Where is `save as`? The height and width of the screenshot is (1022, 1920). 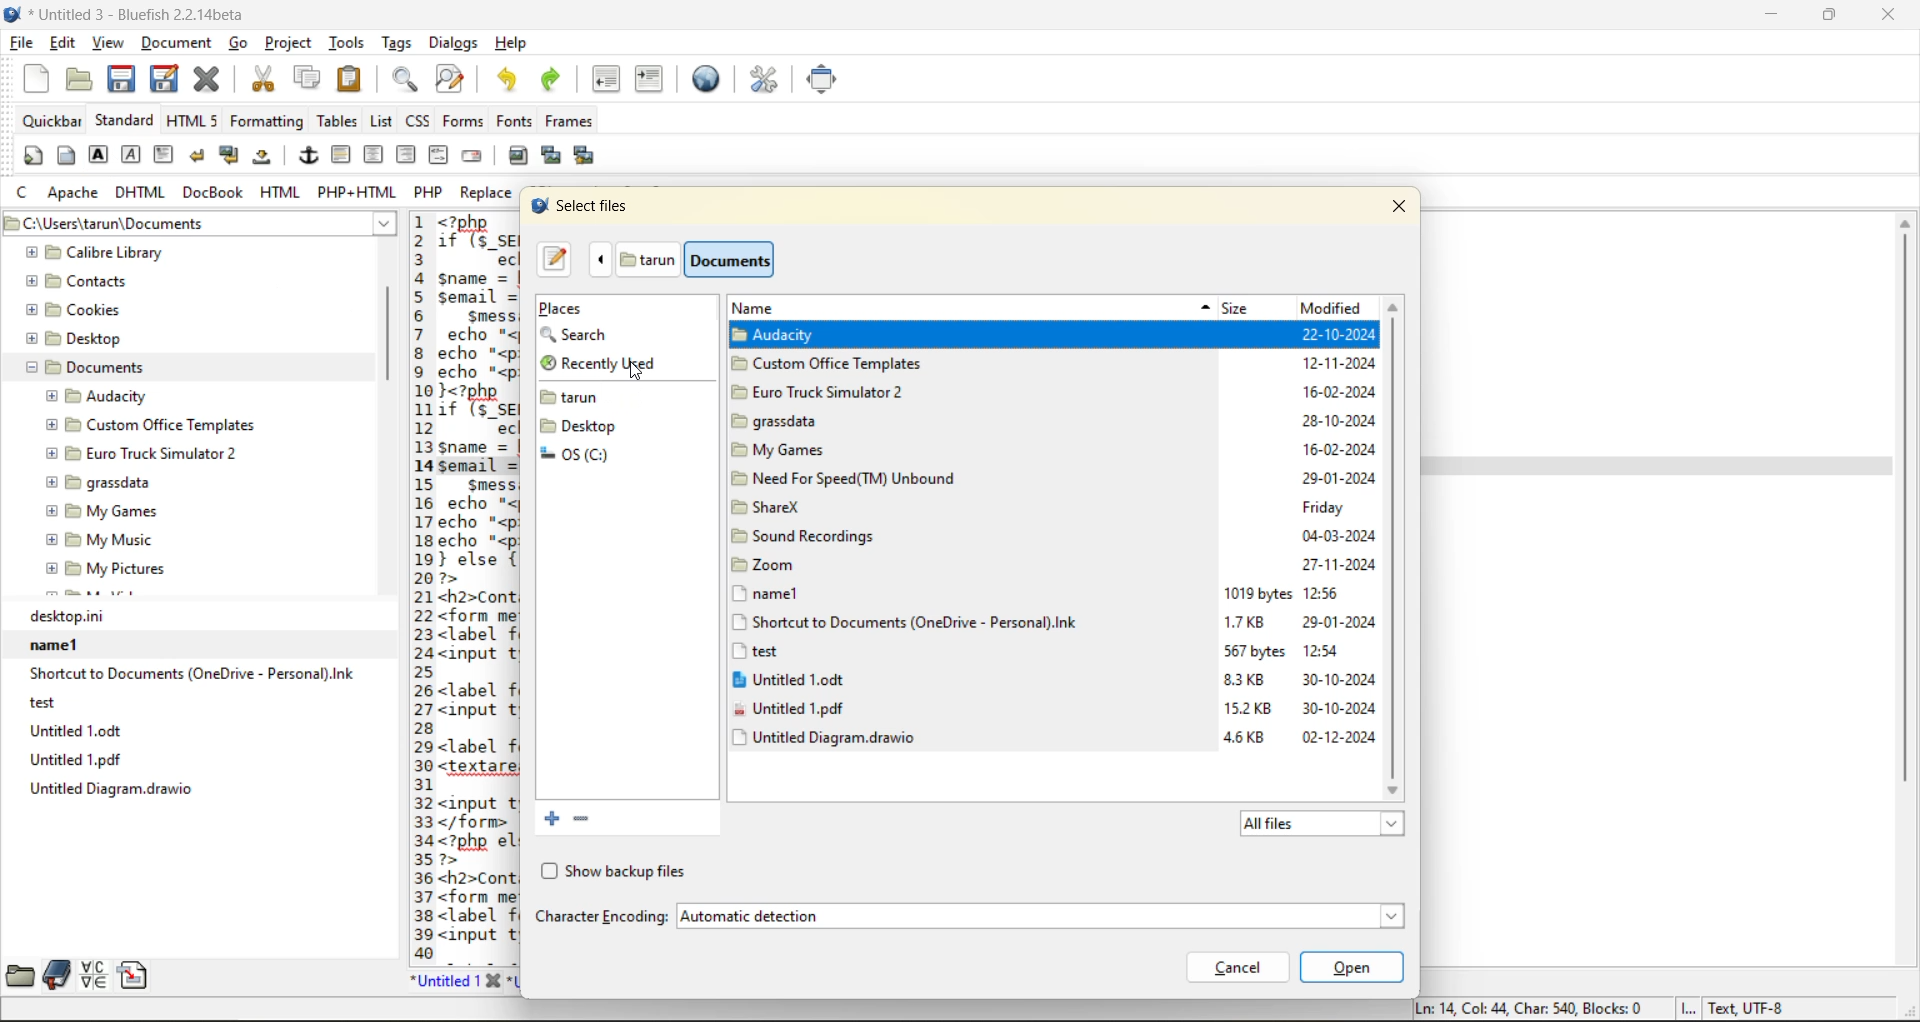
save as is located at coordinates (169, 79).